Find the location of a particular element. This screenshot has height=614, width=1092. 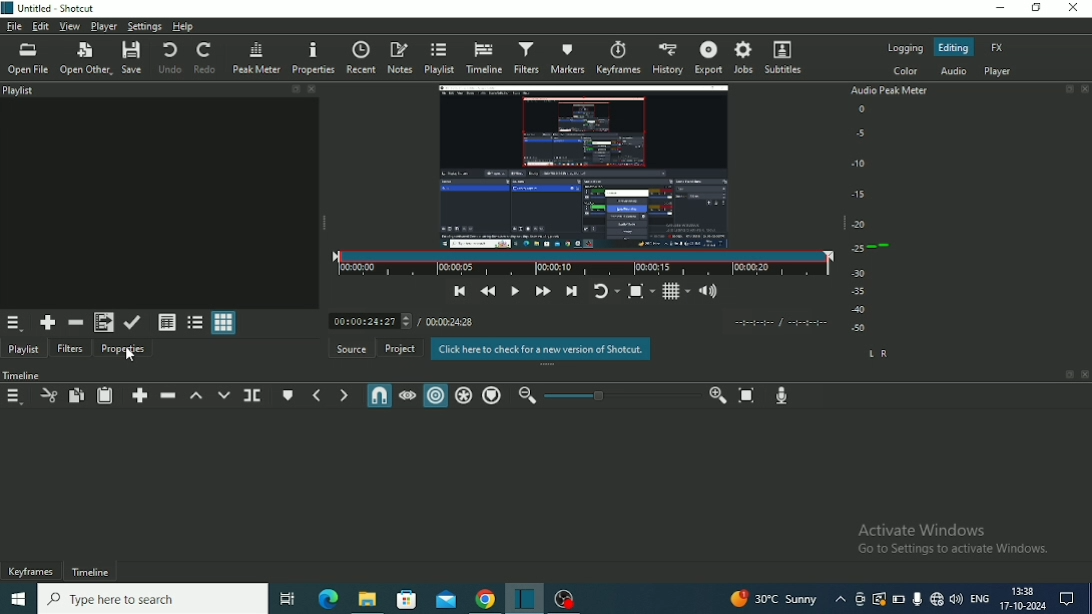

Zoom Timeline Out/In is located at coordinates (622, 397).